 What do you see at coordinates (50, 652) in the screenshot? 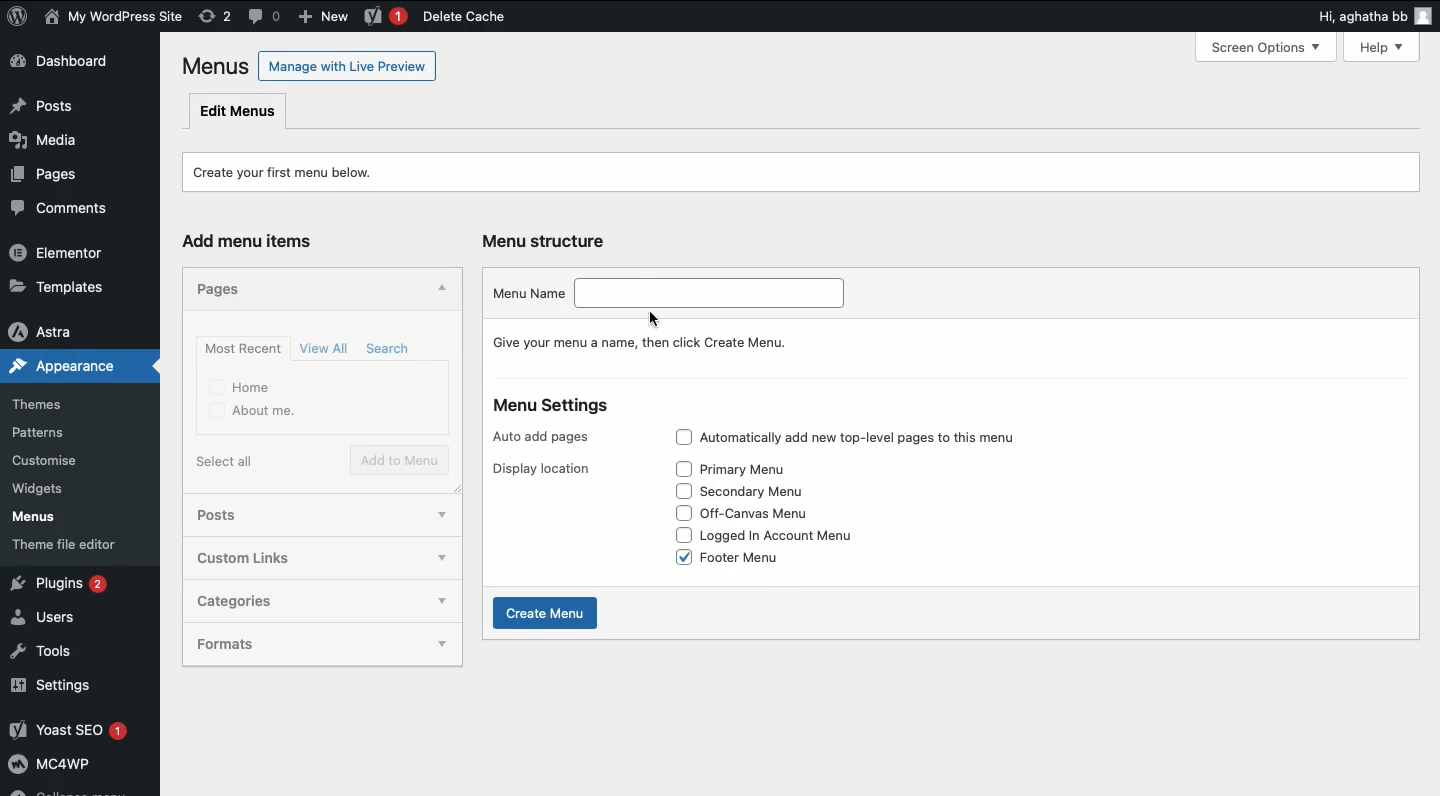
I see `Tools` at bounding box center [50, 652].